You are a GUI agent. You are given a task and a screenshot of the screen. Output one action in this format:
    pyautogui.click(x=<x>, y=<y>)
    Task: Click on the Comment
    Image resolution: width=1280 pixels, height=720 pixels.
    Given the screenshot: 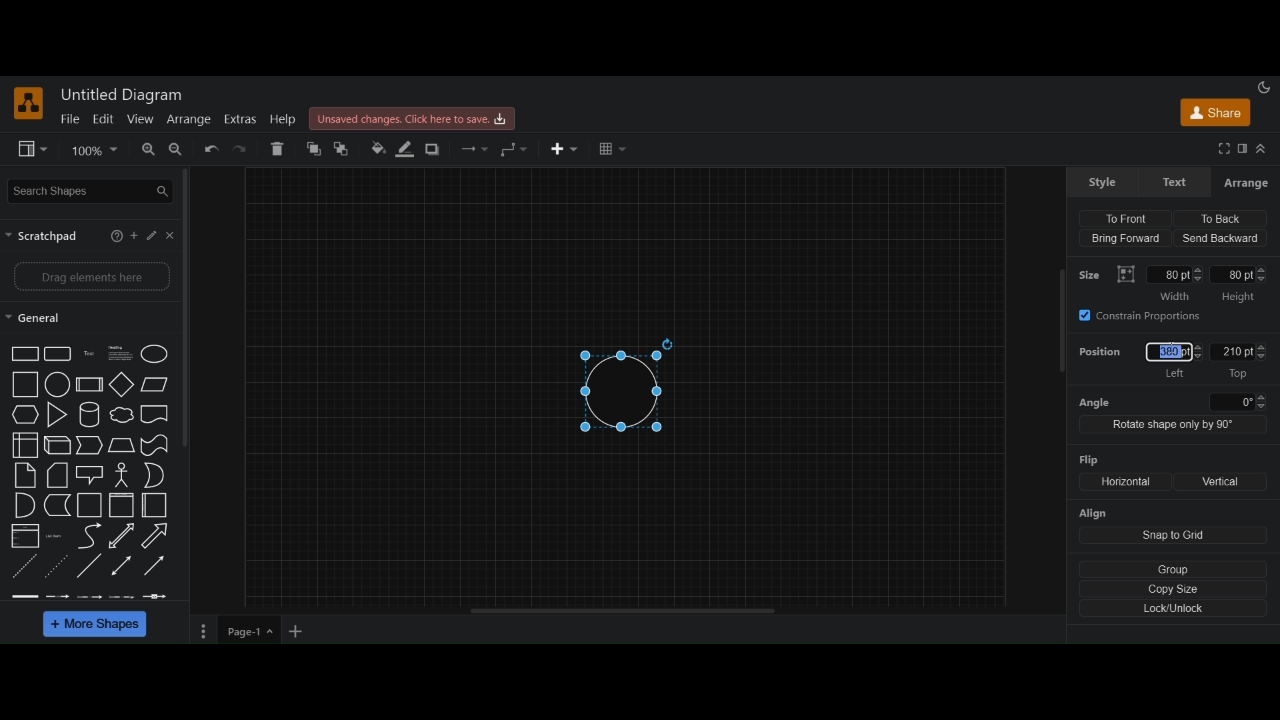 What is the action you would take?
    pyautogui.click(x=90, y=475)
    